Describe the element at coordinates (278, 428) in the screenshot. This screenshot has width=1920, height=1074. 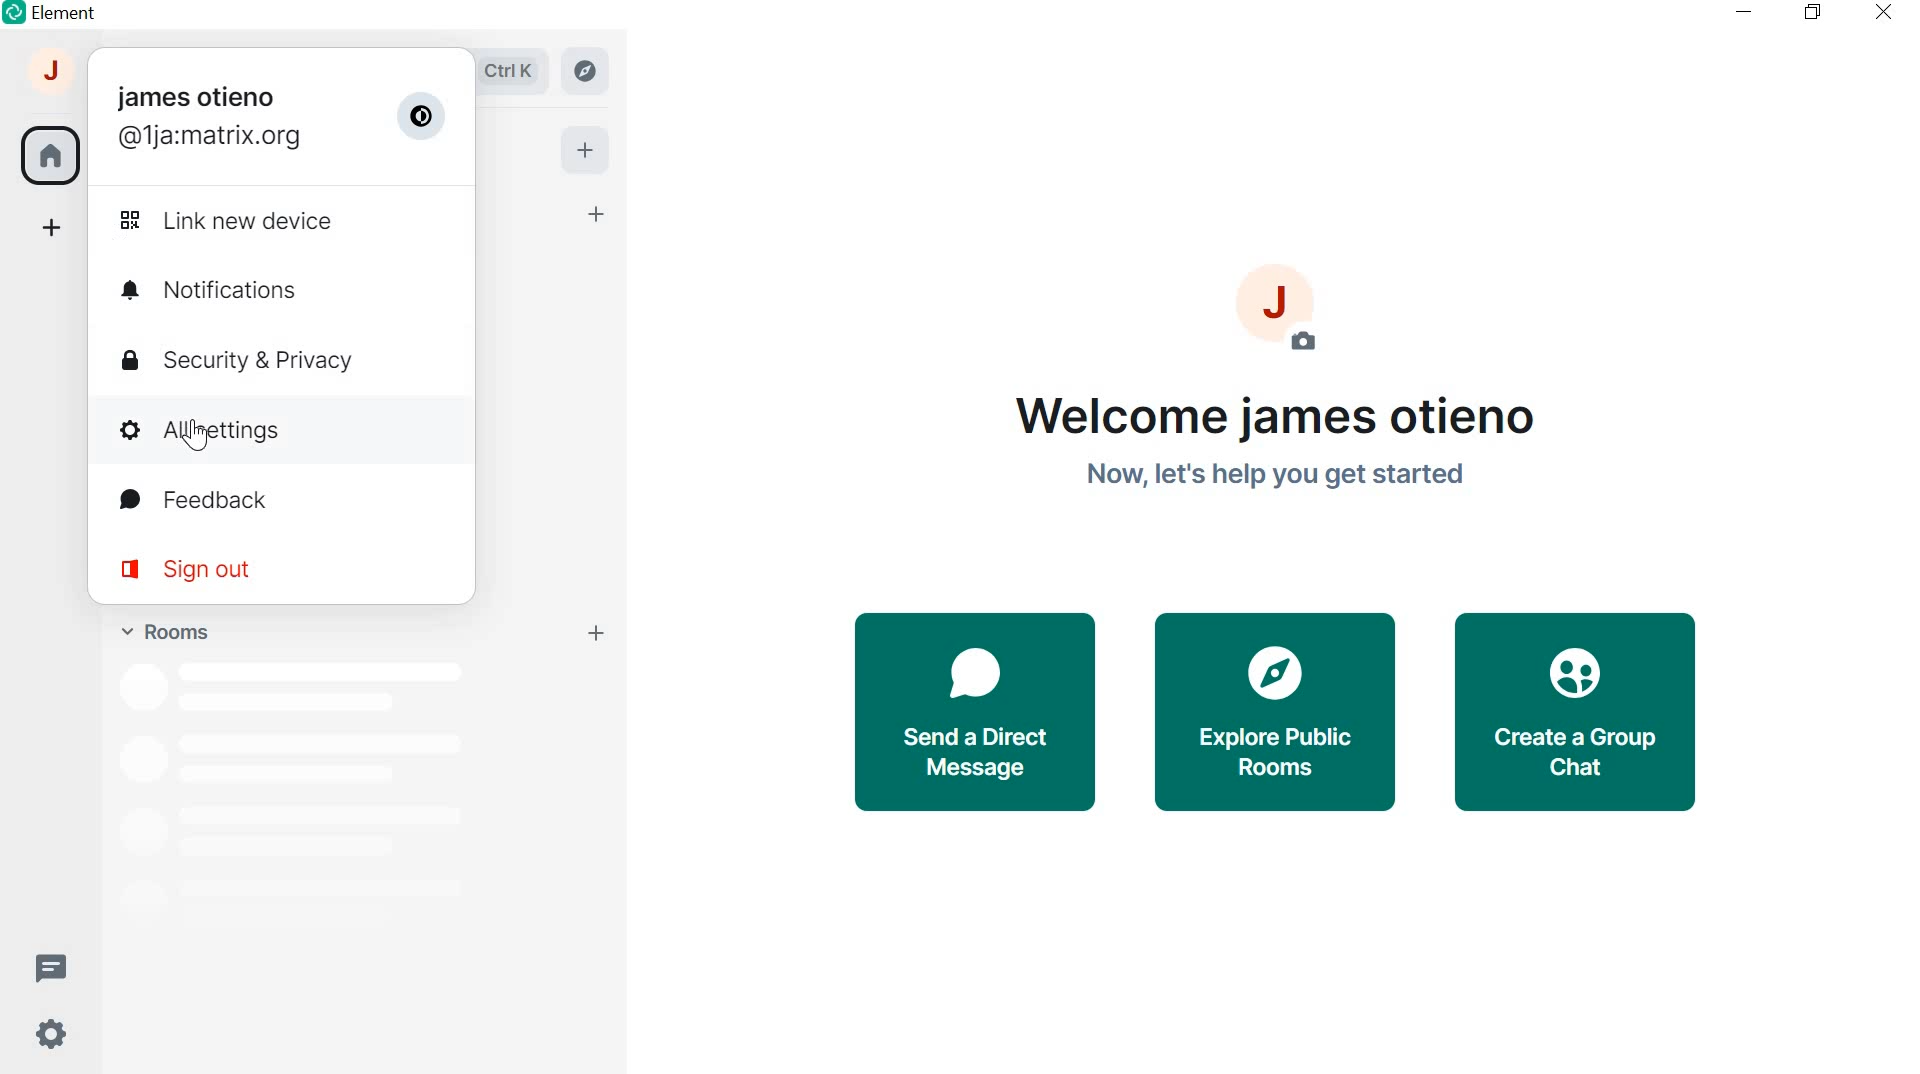
I see `ALL SETTINGS` at that location.